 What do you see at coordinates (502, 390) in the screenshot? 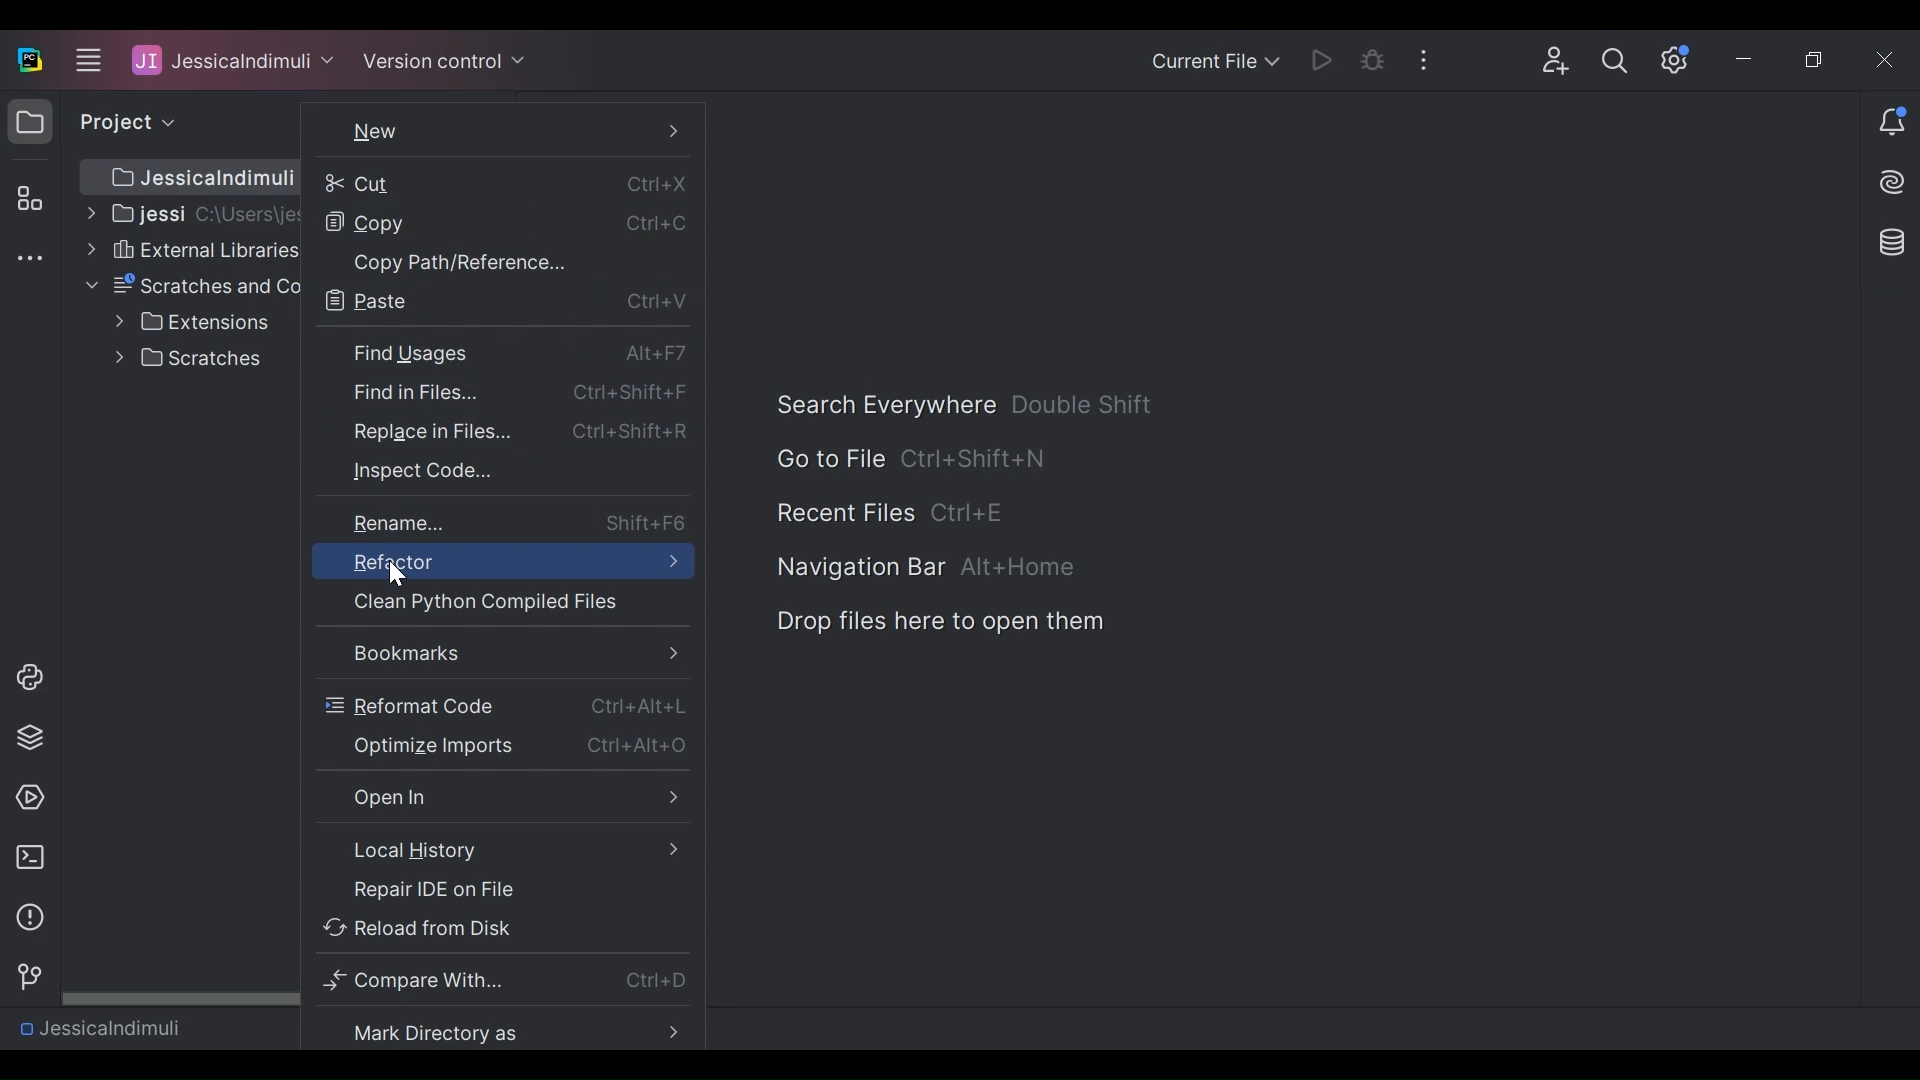
I see `Find in Files` at bounding box center [502, 390].